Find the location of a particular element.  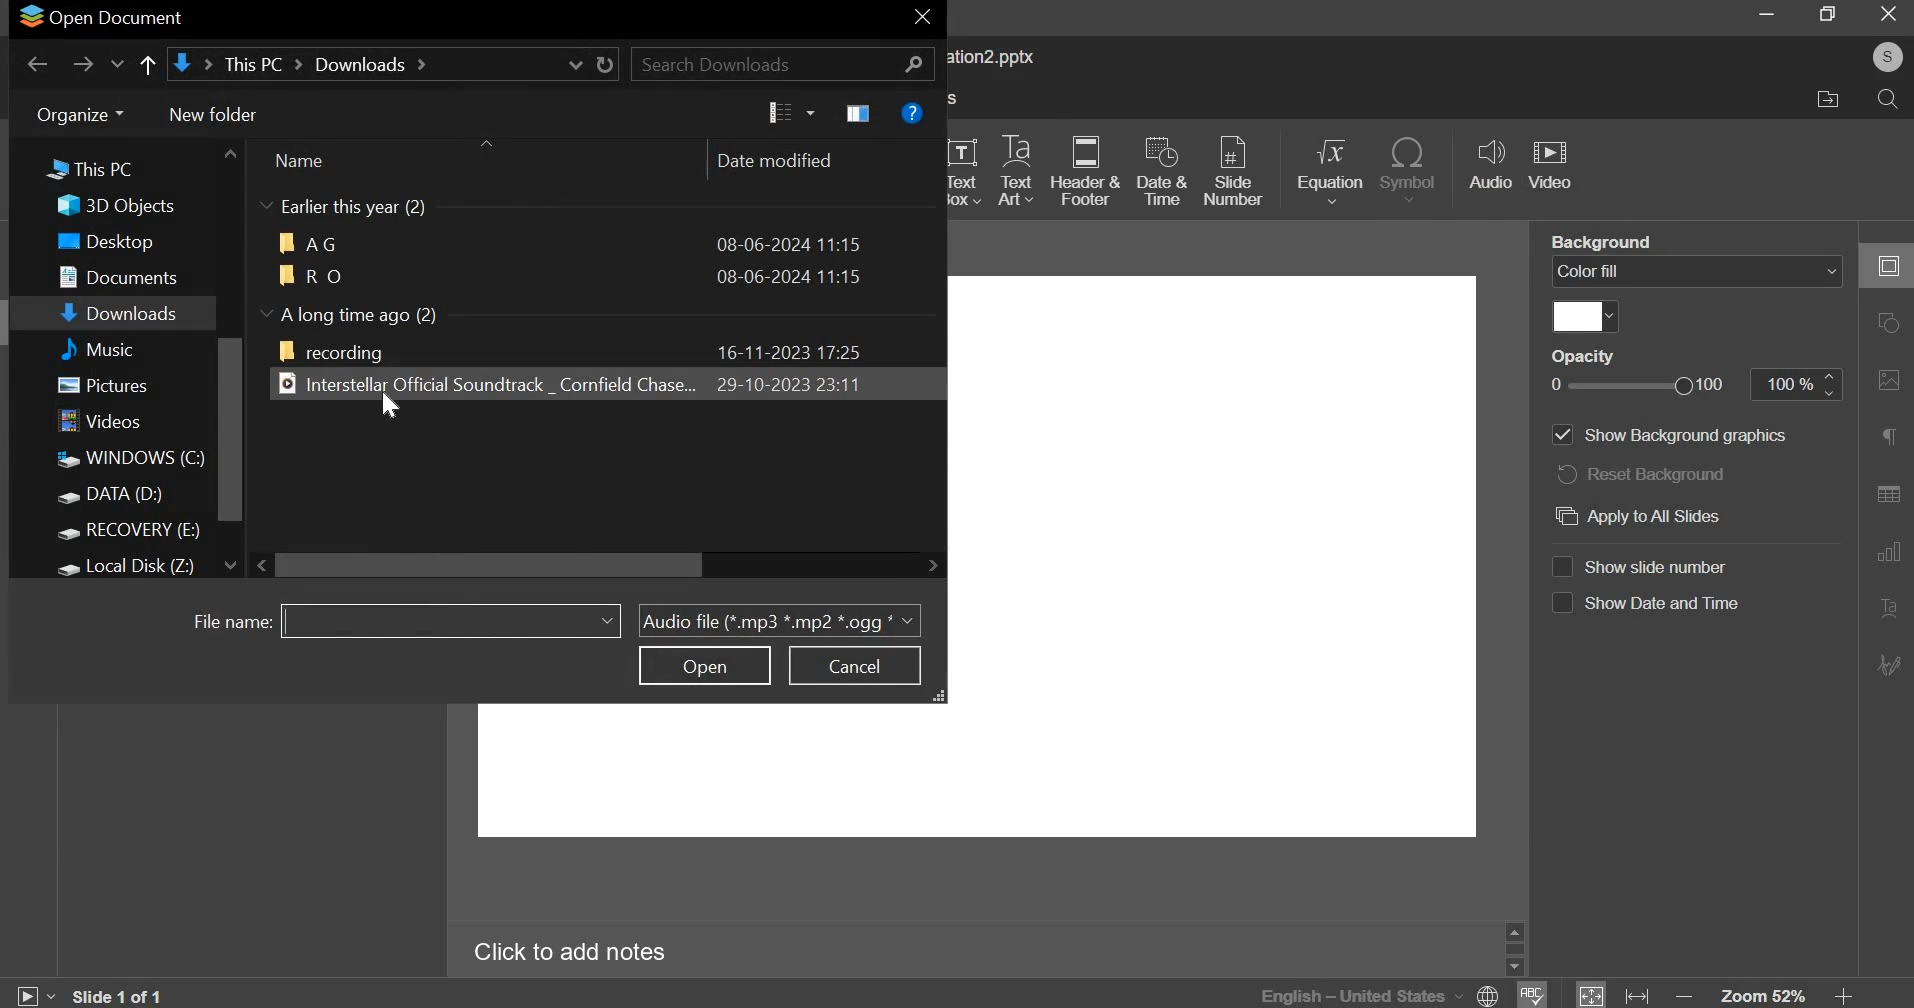

file type is located at coordinates (780, 621).